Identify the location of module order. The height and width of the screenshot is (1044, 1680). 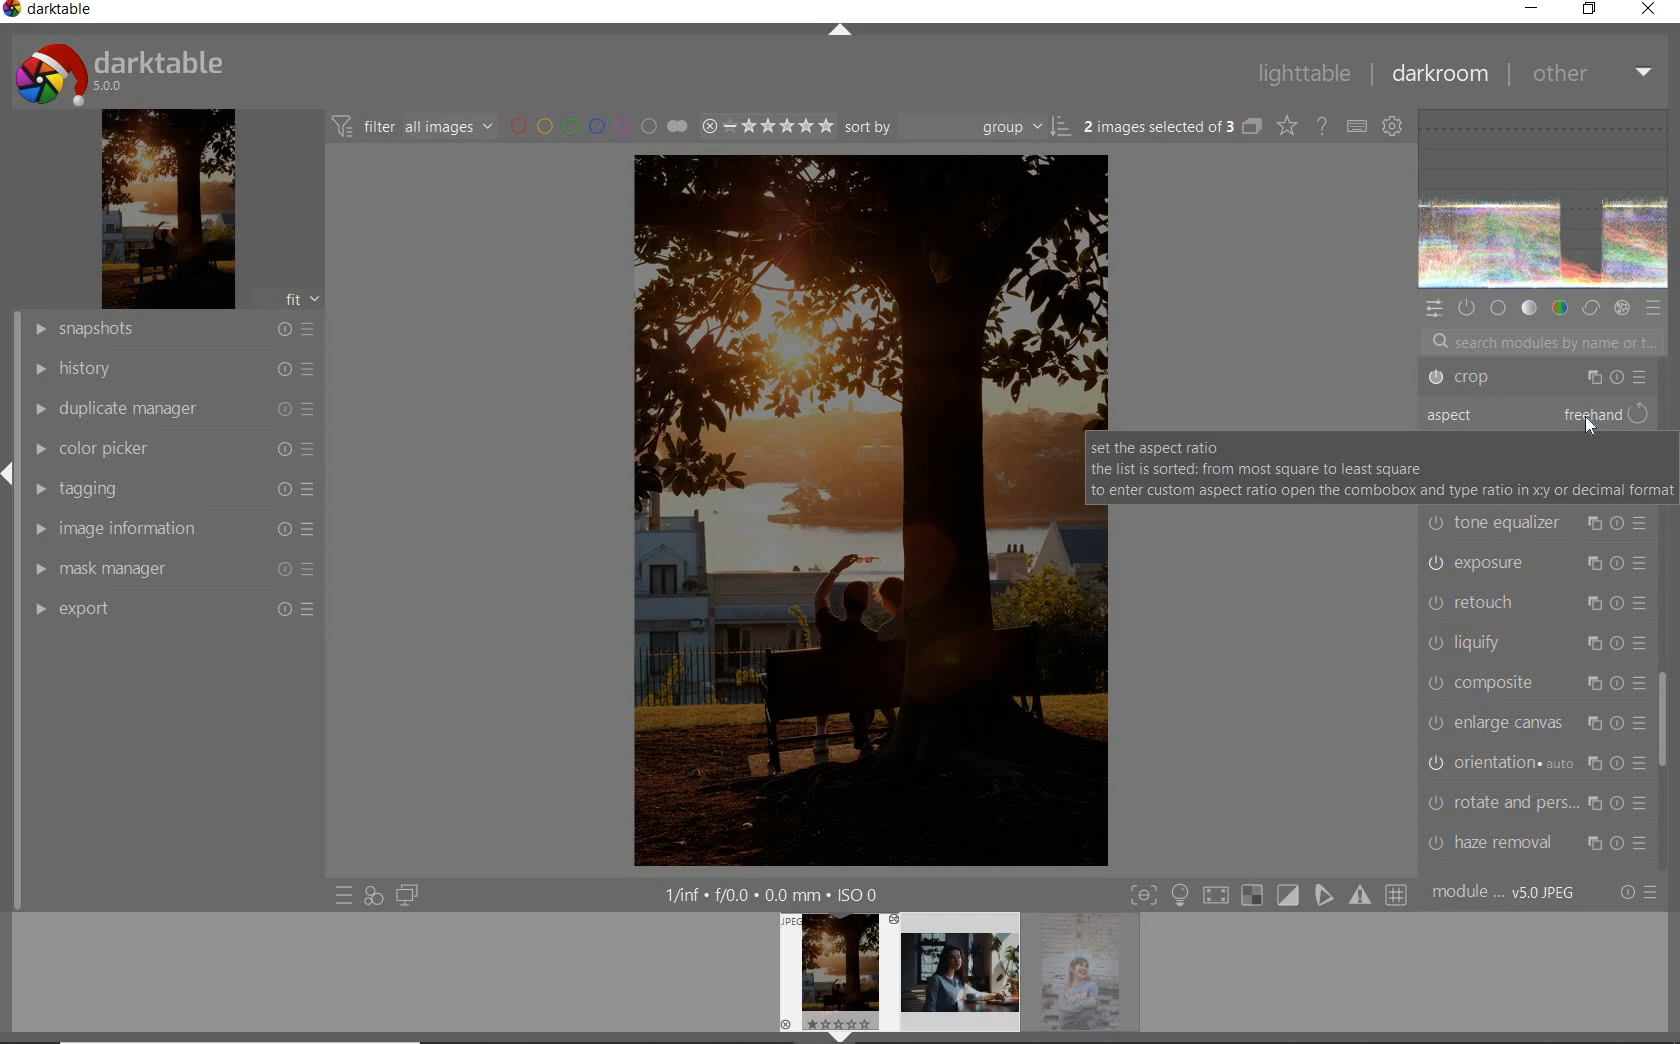
(1502, 895).